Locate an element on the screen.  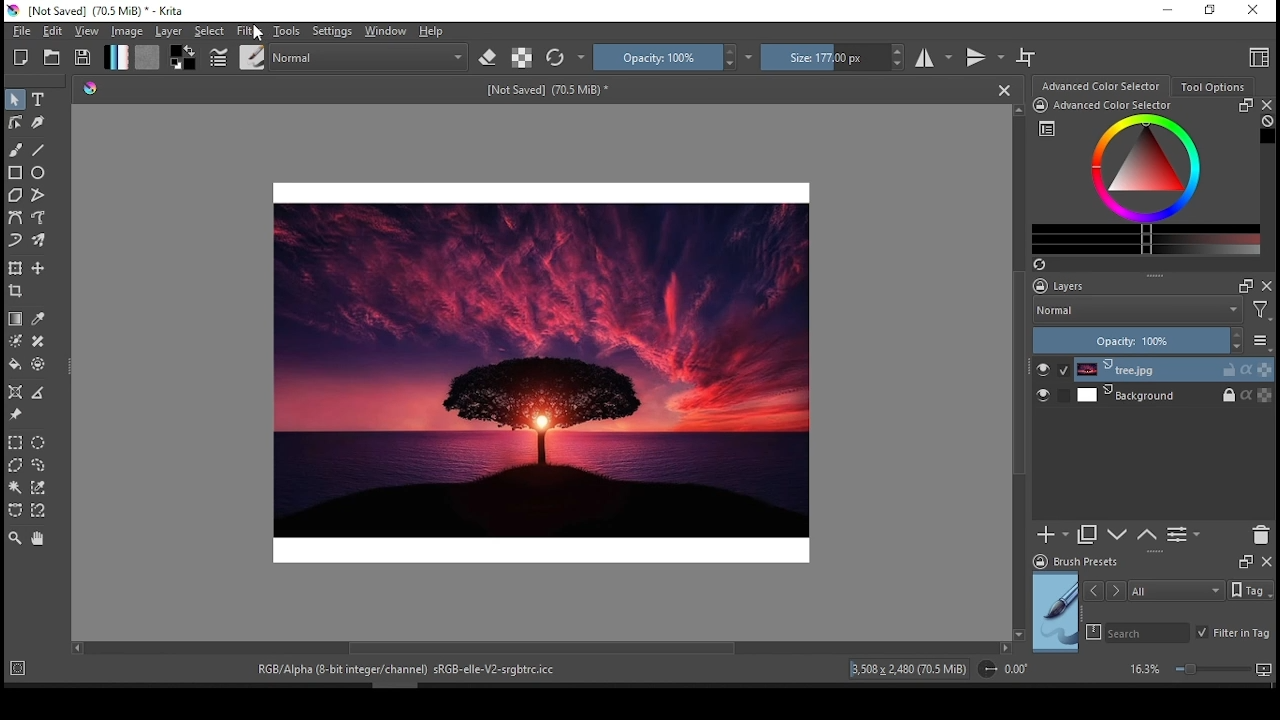
text is located at coordinates (409, 674).